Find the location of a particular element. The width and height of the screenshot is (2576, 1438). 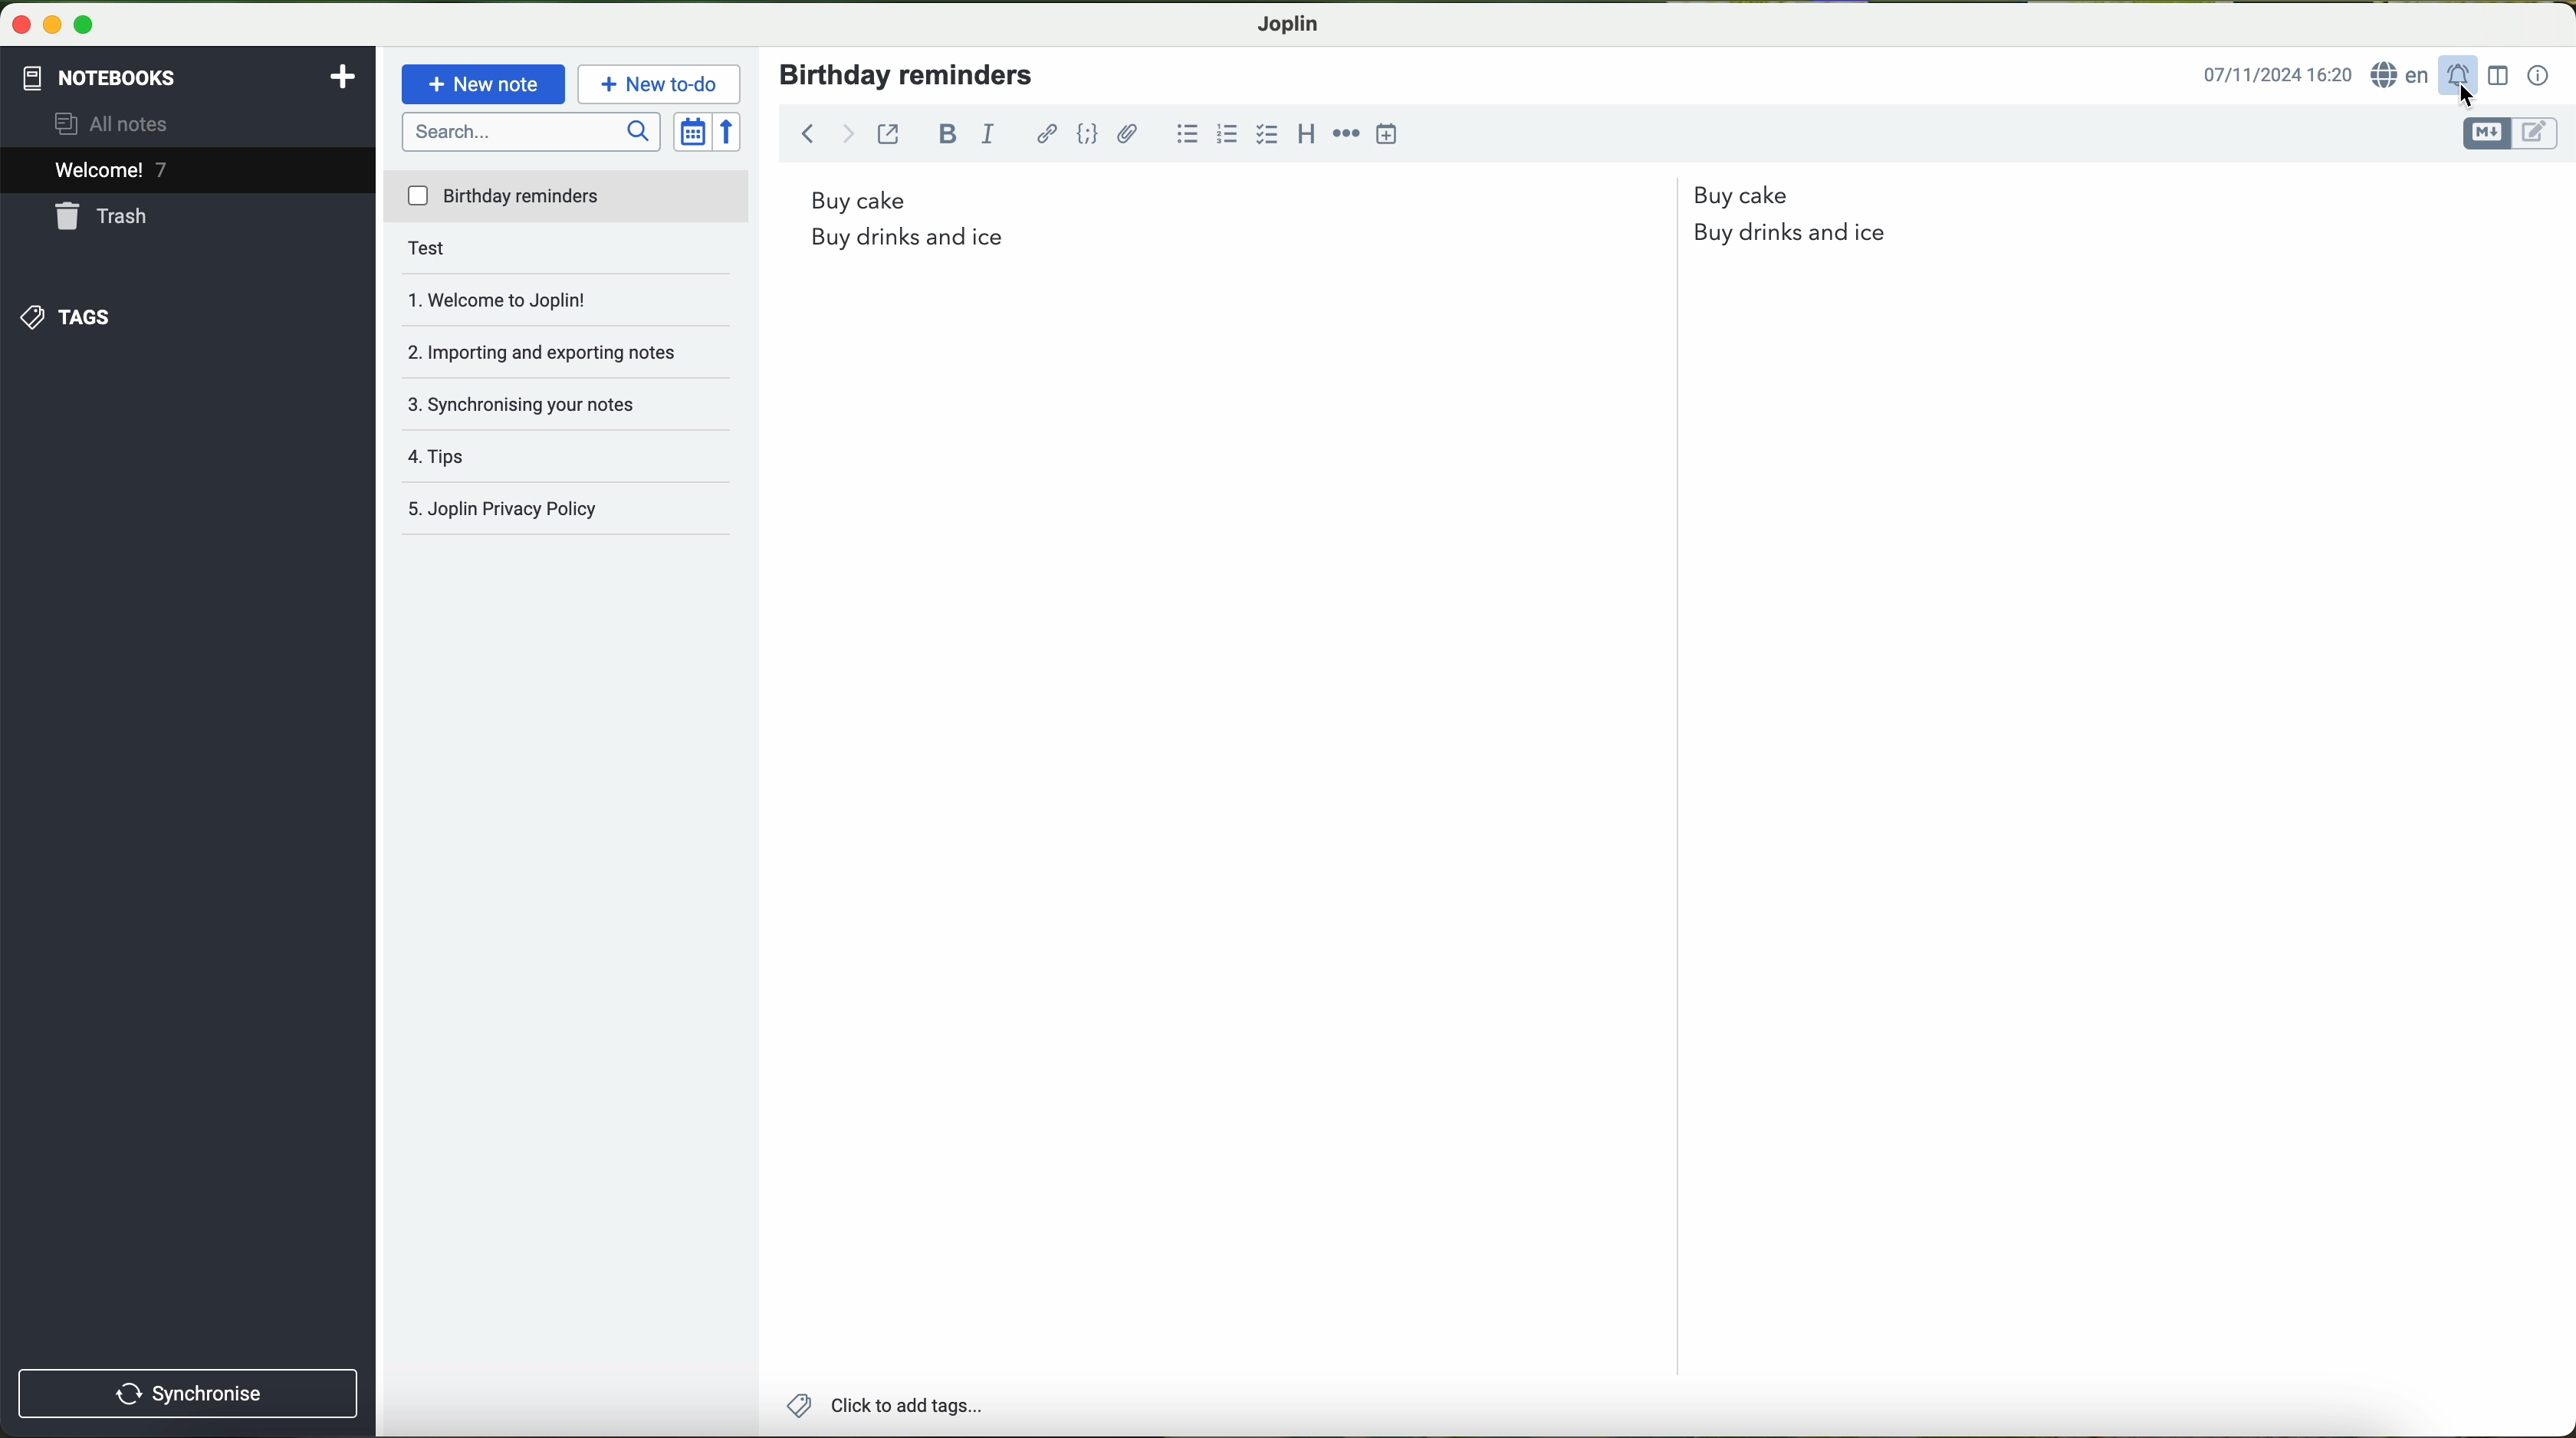

horizontal rule is located at coordinates (1346, 134).